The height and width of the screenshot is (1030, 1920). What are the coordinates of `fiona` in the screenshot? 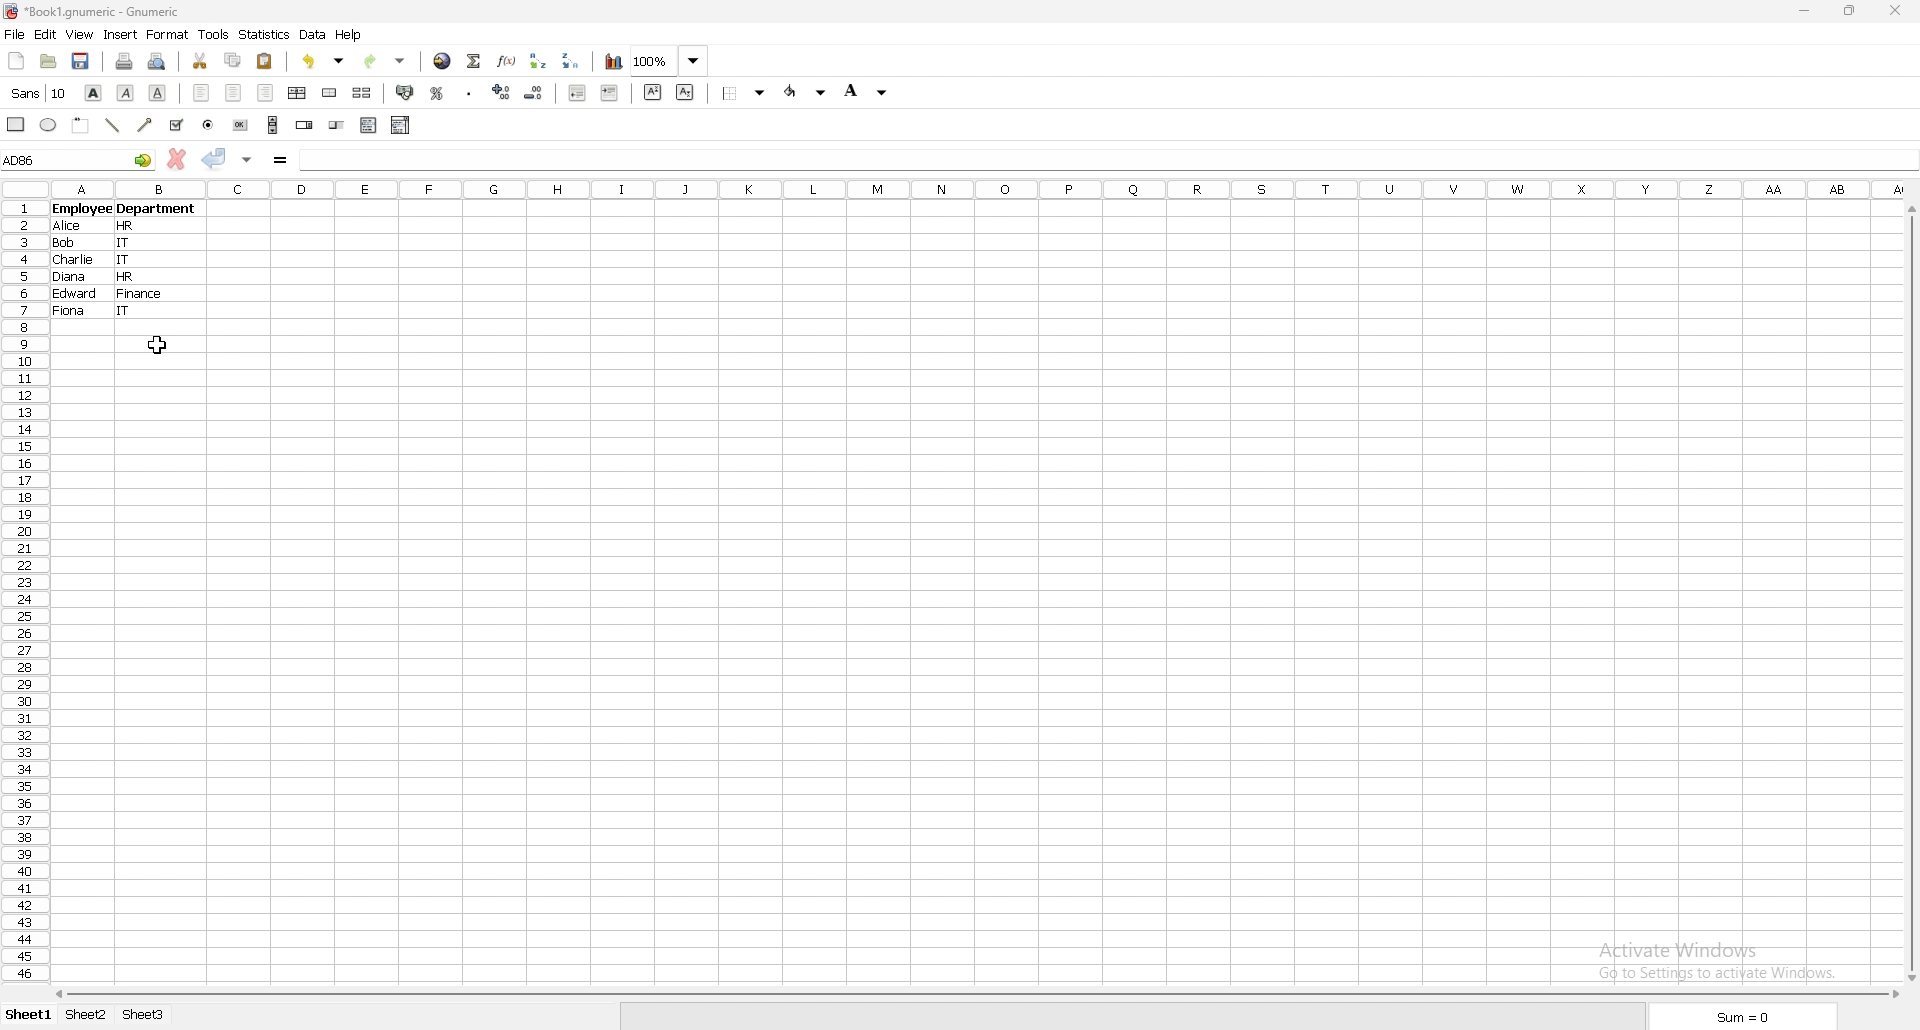 It's located at (70, 313).